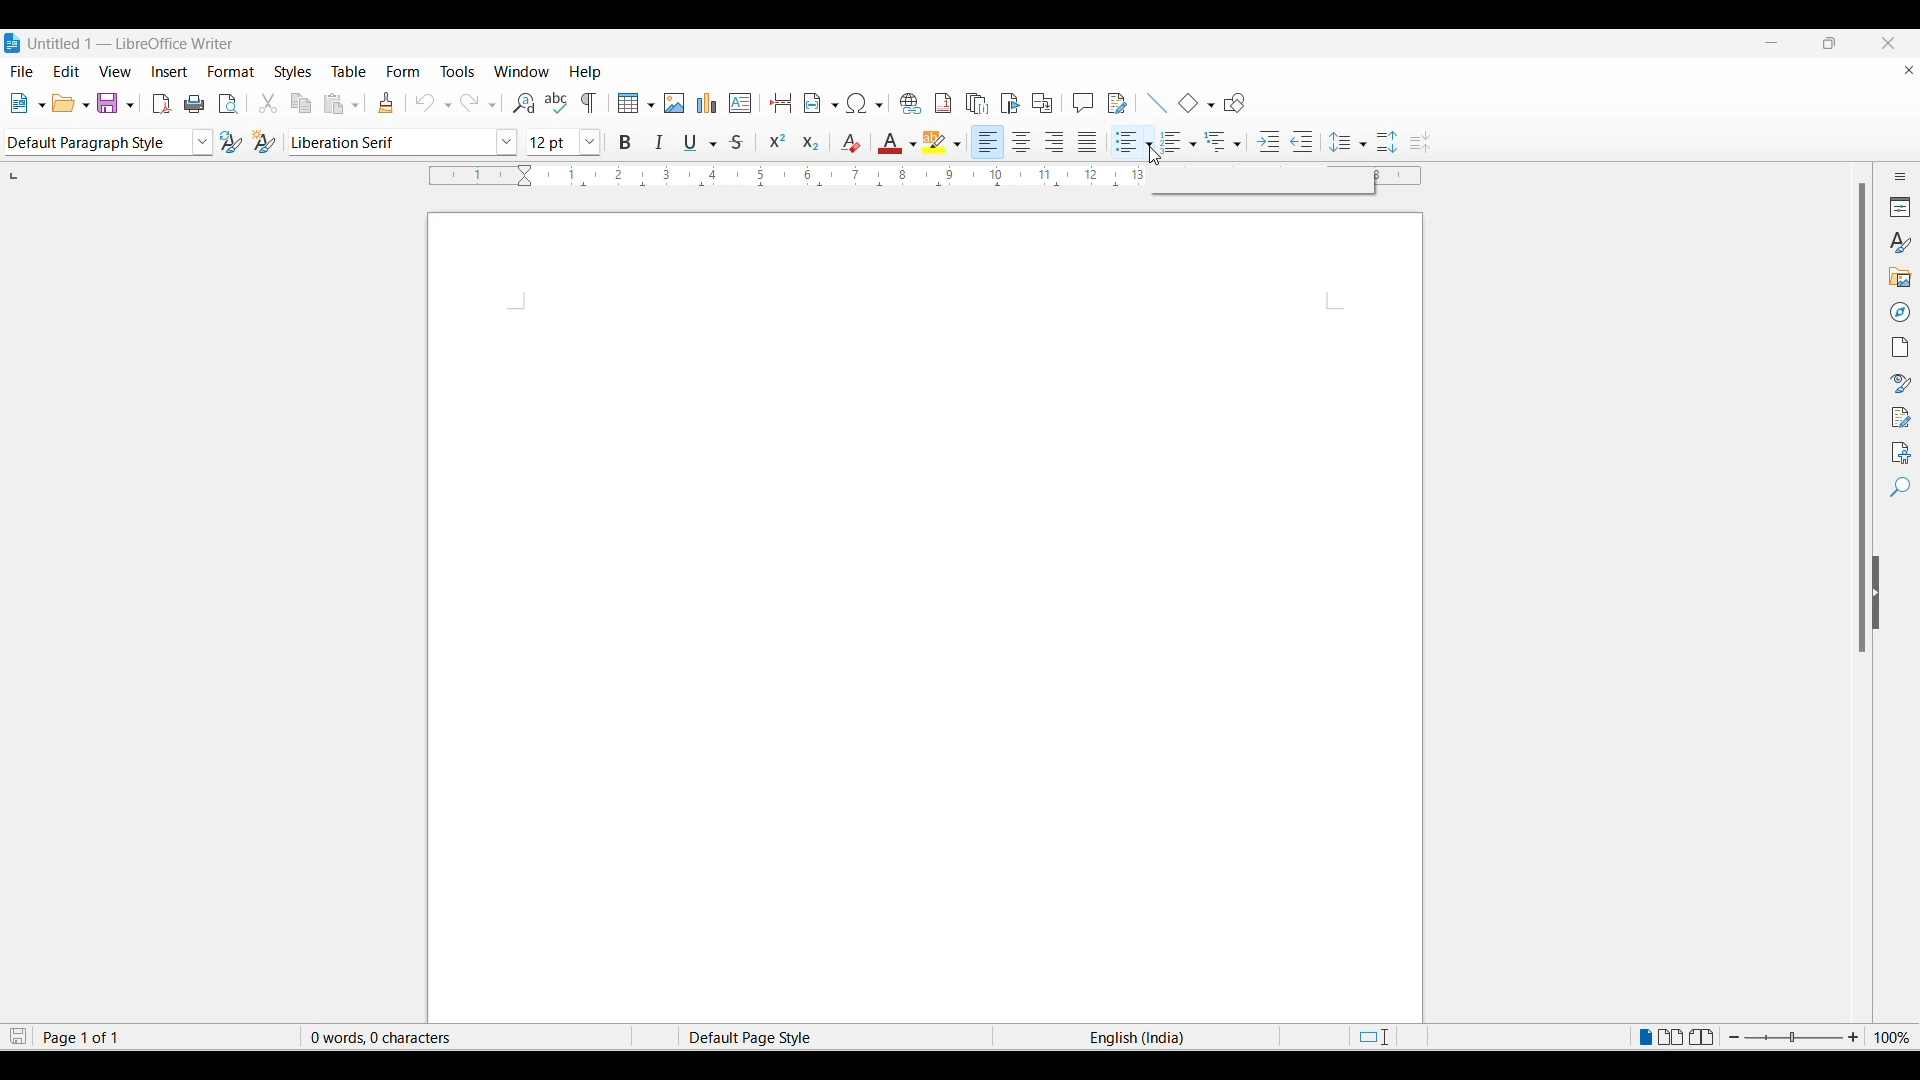  Describe the element at coordinates (197, 104) in the screenshot. I see `print` at that location.